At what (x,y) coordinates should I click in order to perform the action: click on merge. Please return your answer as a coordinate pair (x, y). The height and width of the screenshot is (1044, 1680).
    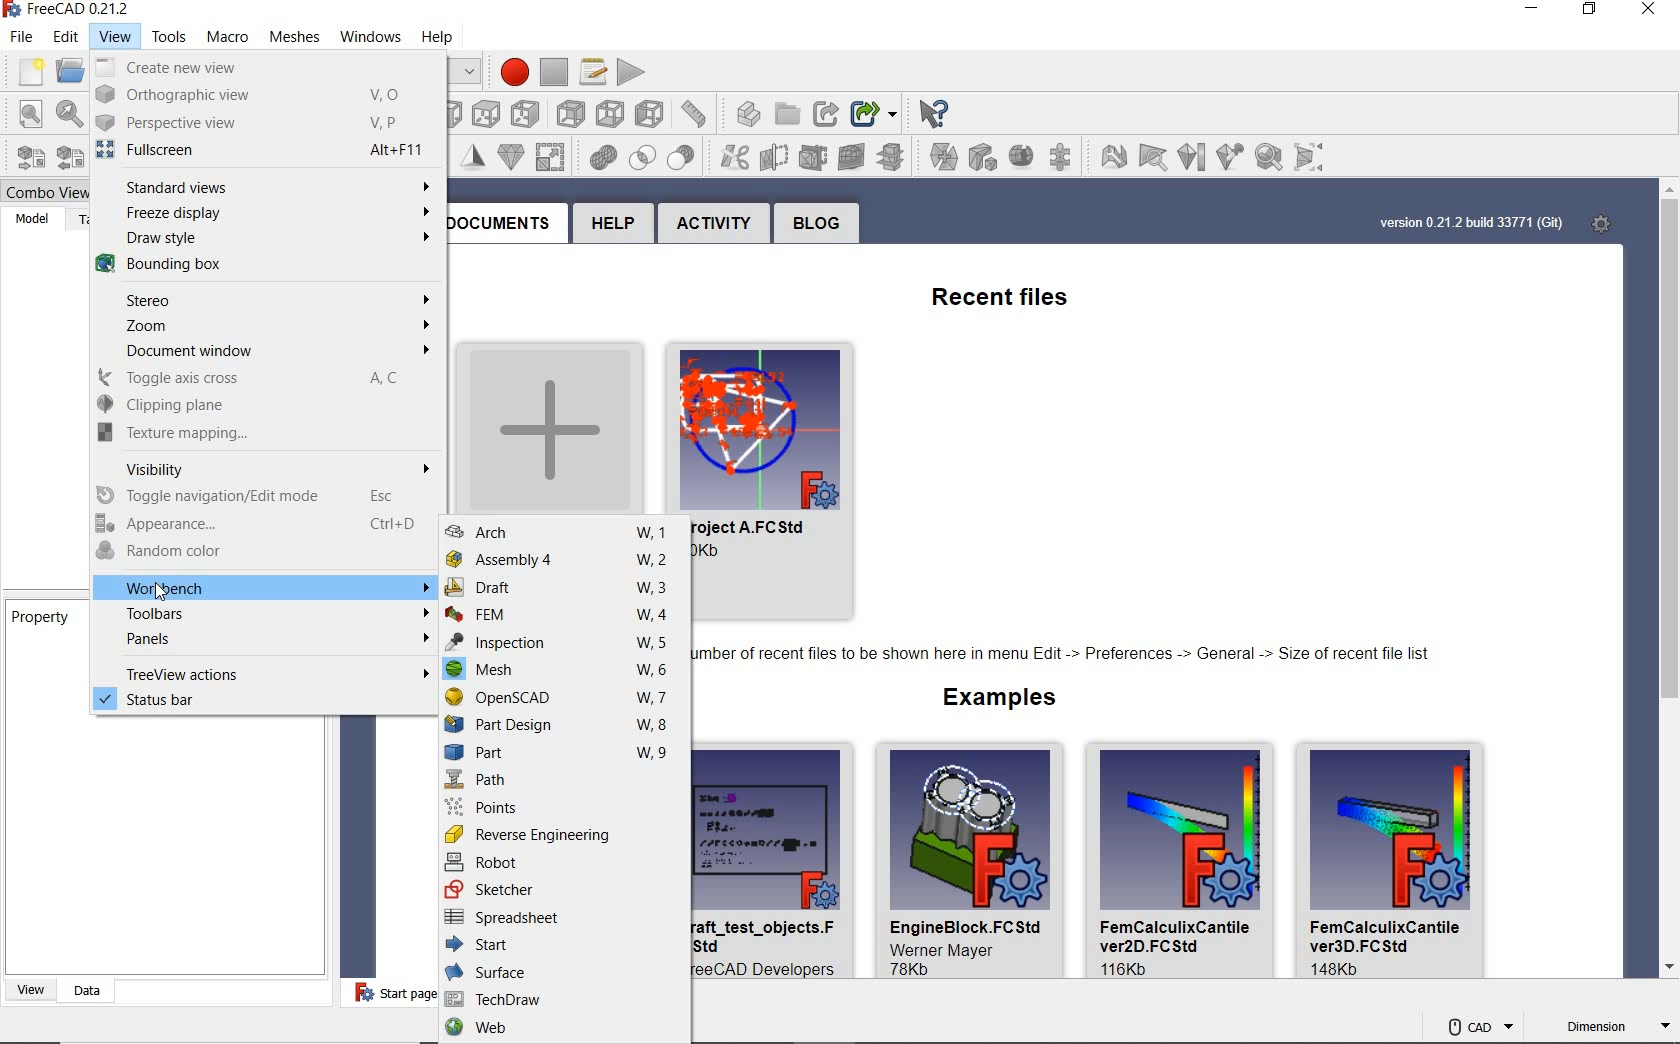
    Looking at the image, I should click on (899, 155).